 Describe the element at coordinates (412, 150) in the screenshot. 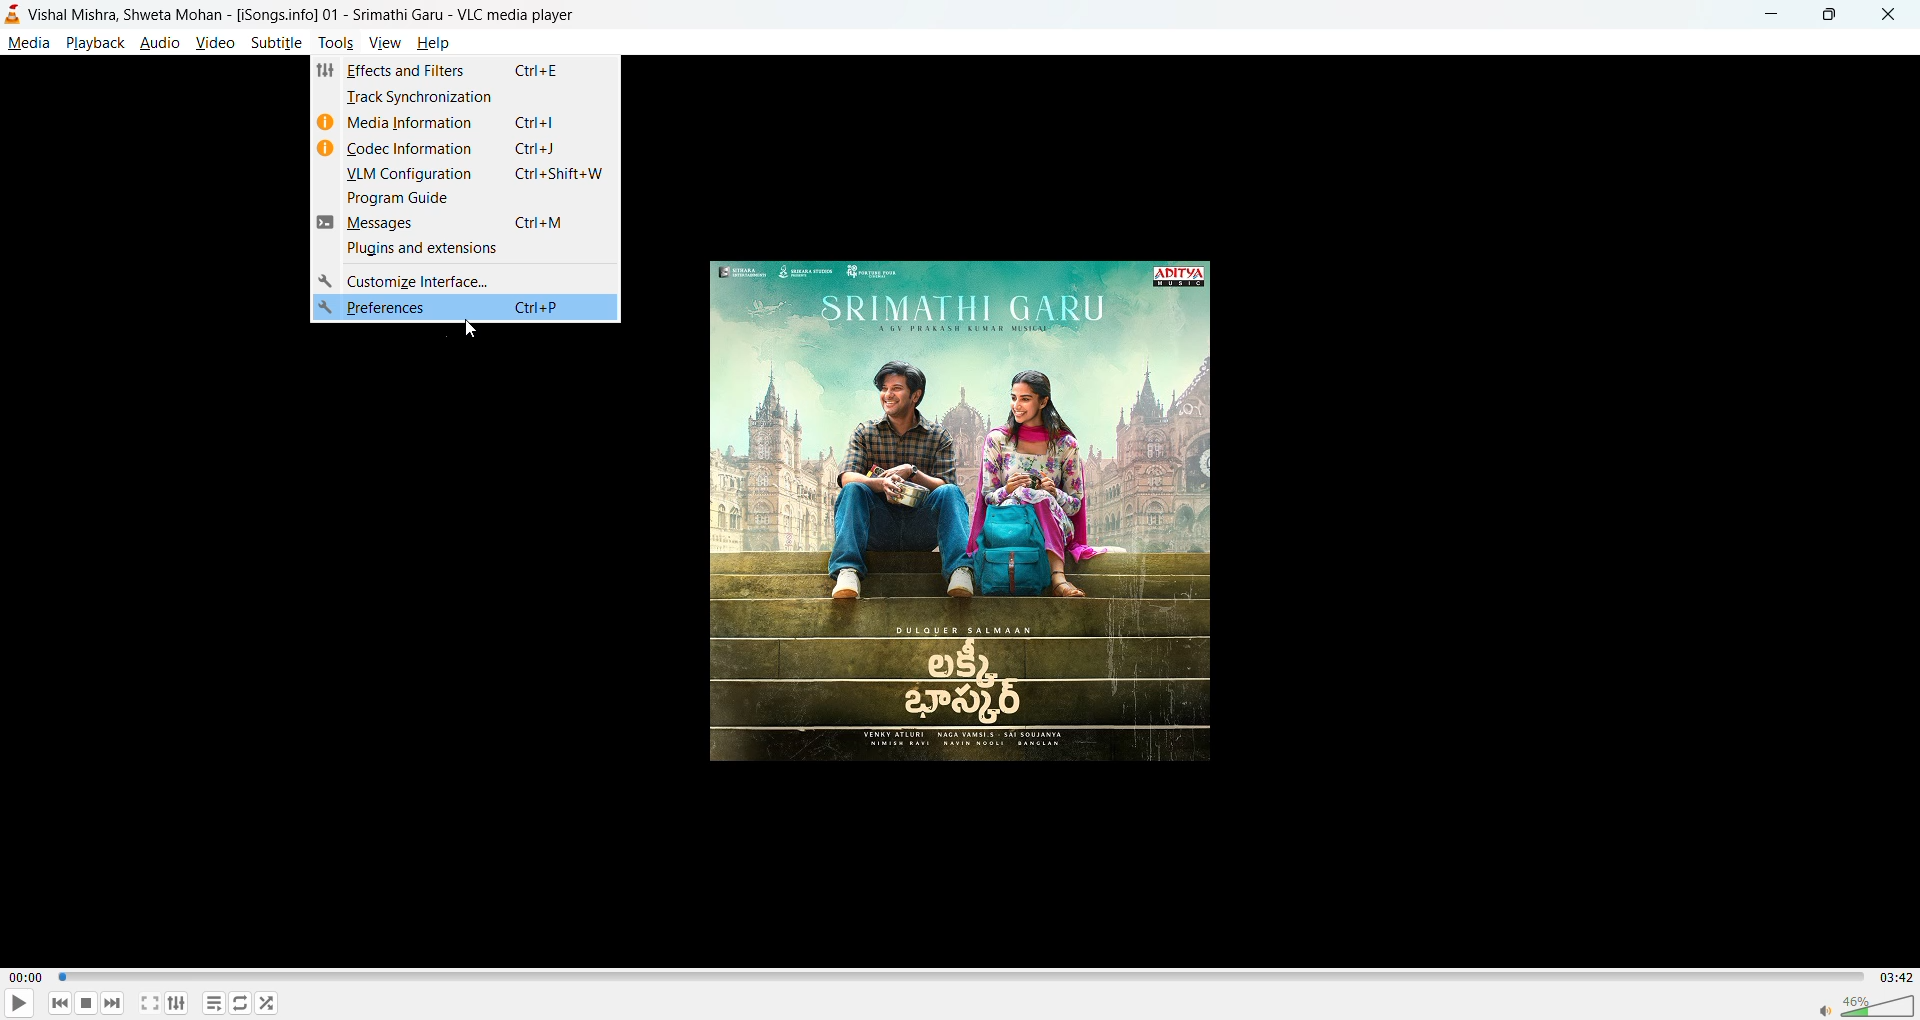

I see `codec information` at that location.